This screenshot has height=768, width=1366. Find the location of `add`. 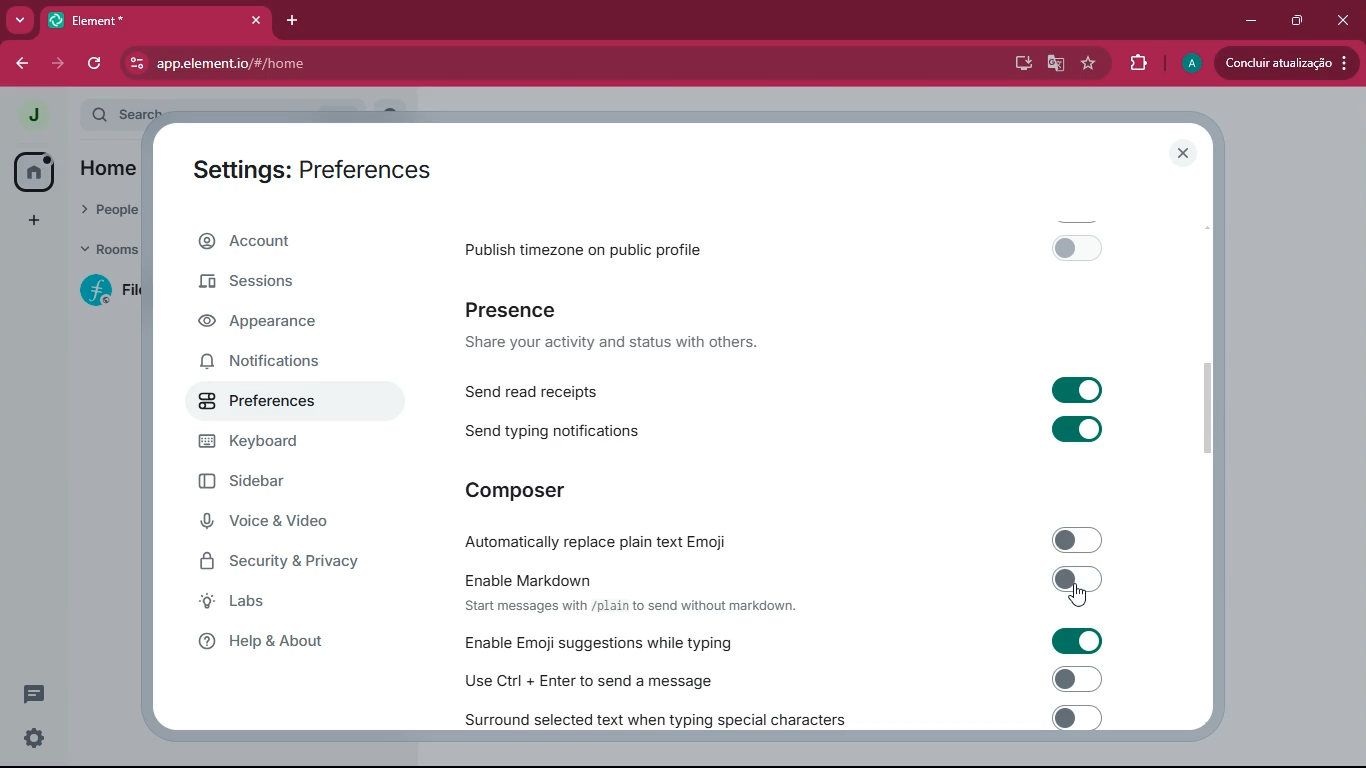

add is located at coordinates (30, 223).